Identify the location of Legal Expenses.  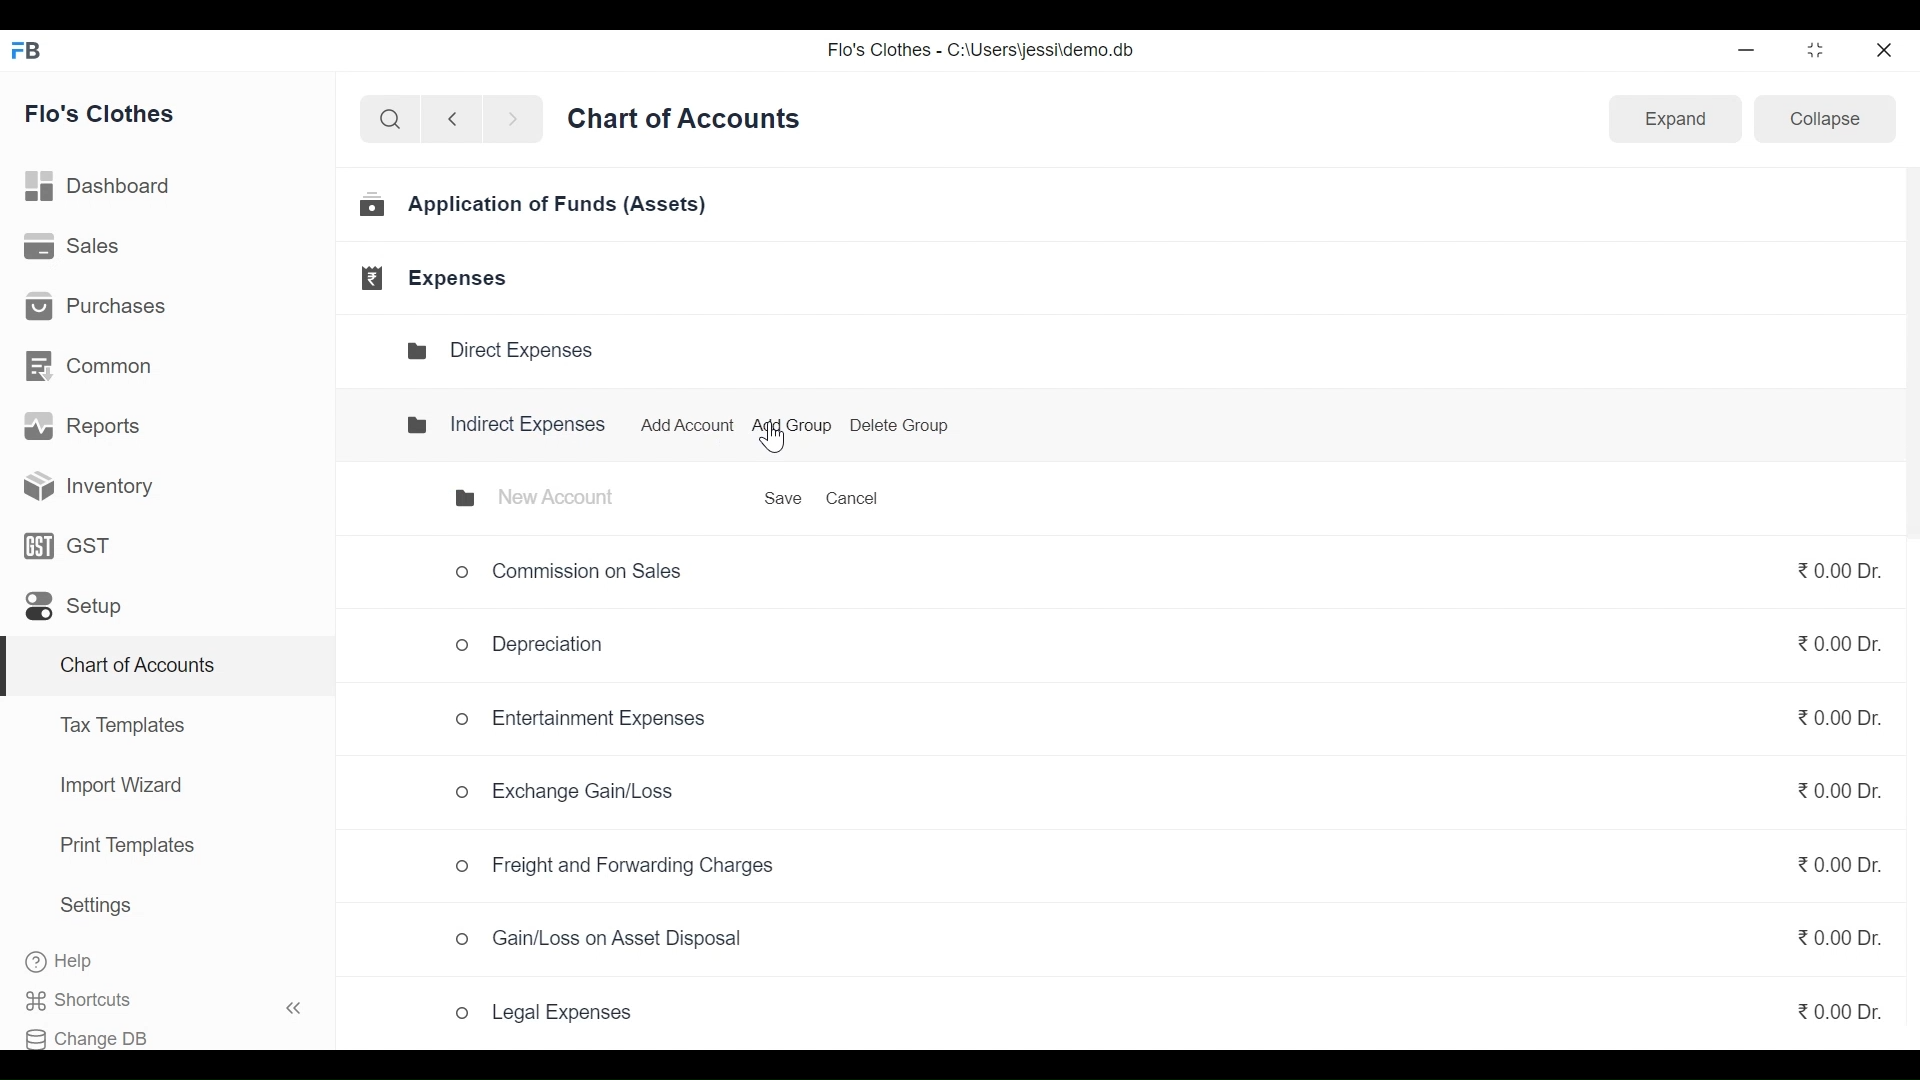
(545, 1015).